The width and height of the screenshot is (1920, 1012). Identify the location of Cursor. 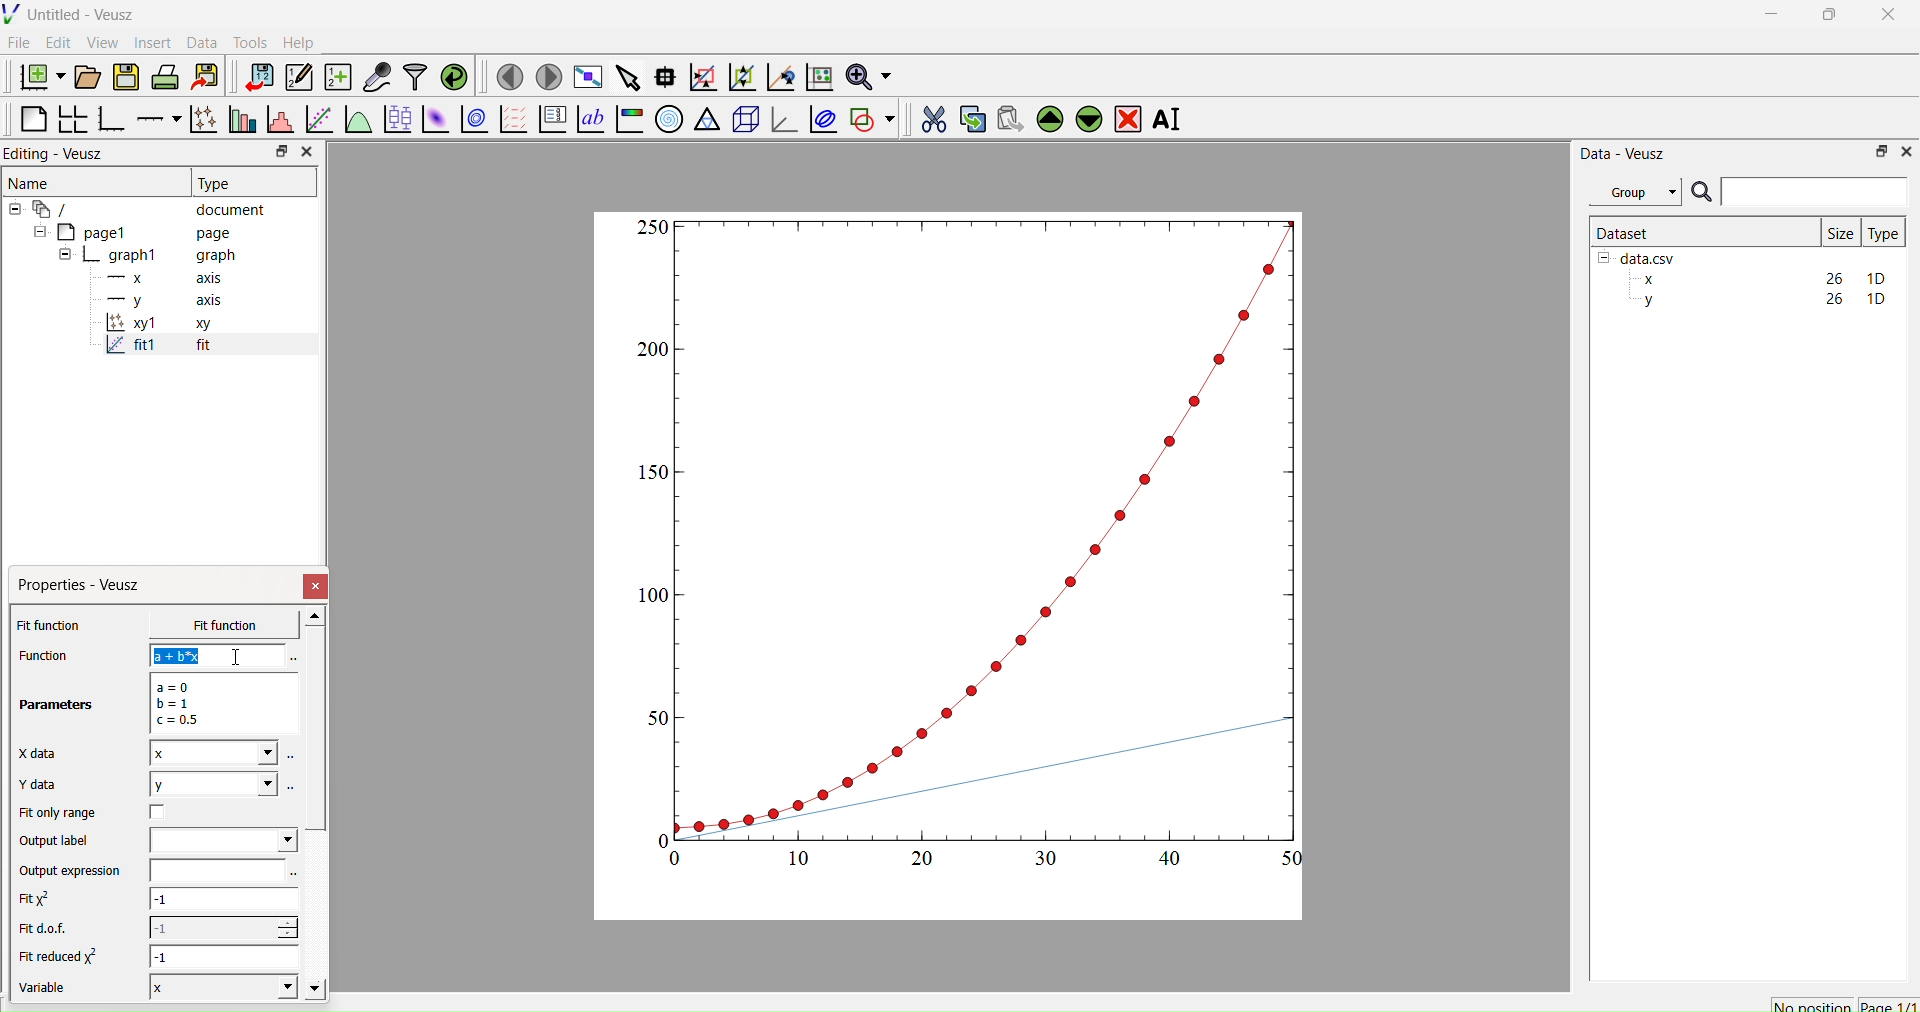
(240, 658).